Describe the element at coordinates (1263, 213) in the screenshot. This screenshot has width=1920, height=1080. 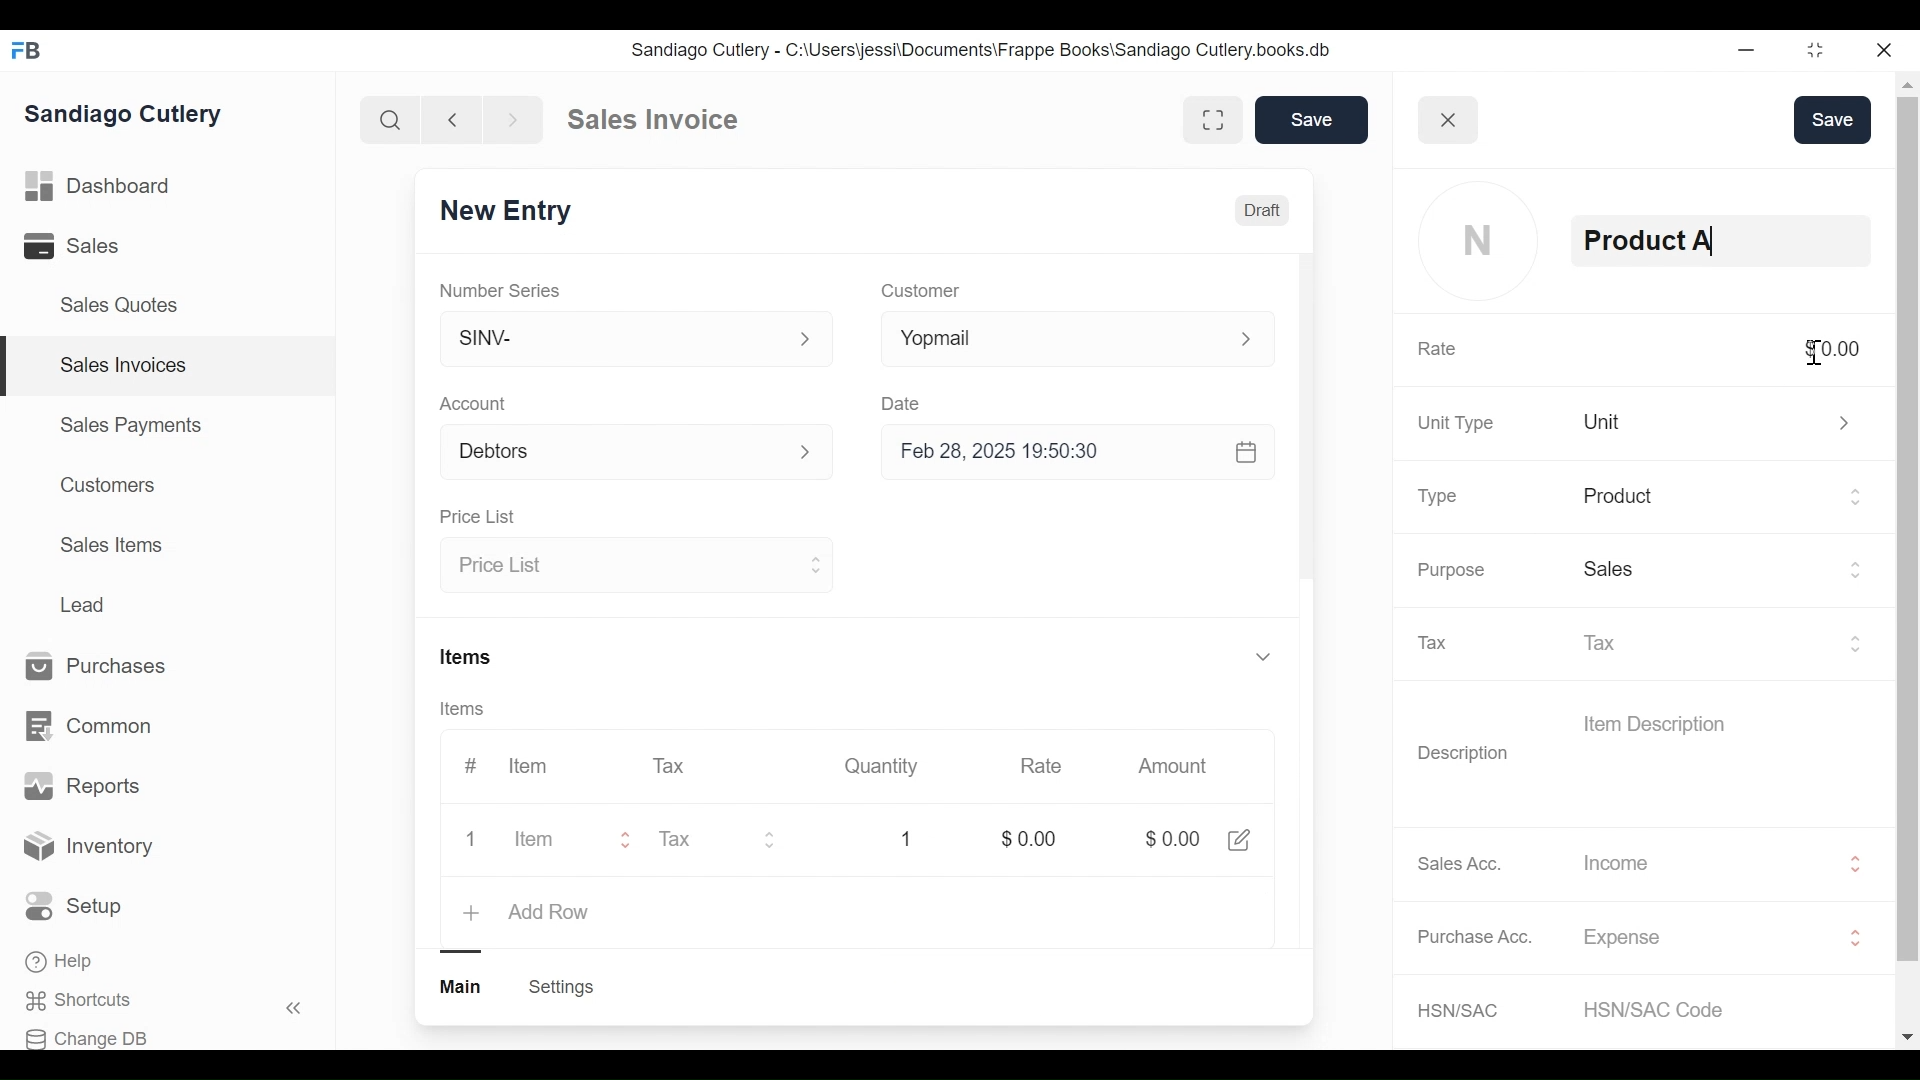
I see `Draft` at that location.